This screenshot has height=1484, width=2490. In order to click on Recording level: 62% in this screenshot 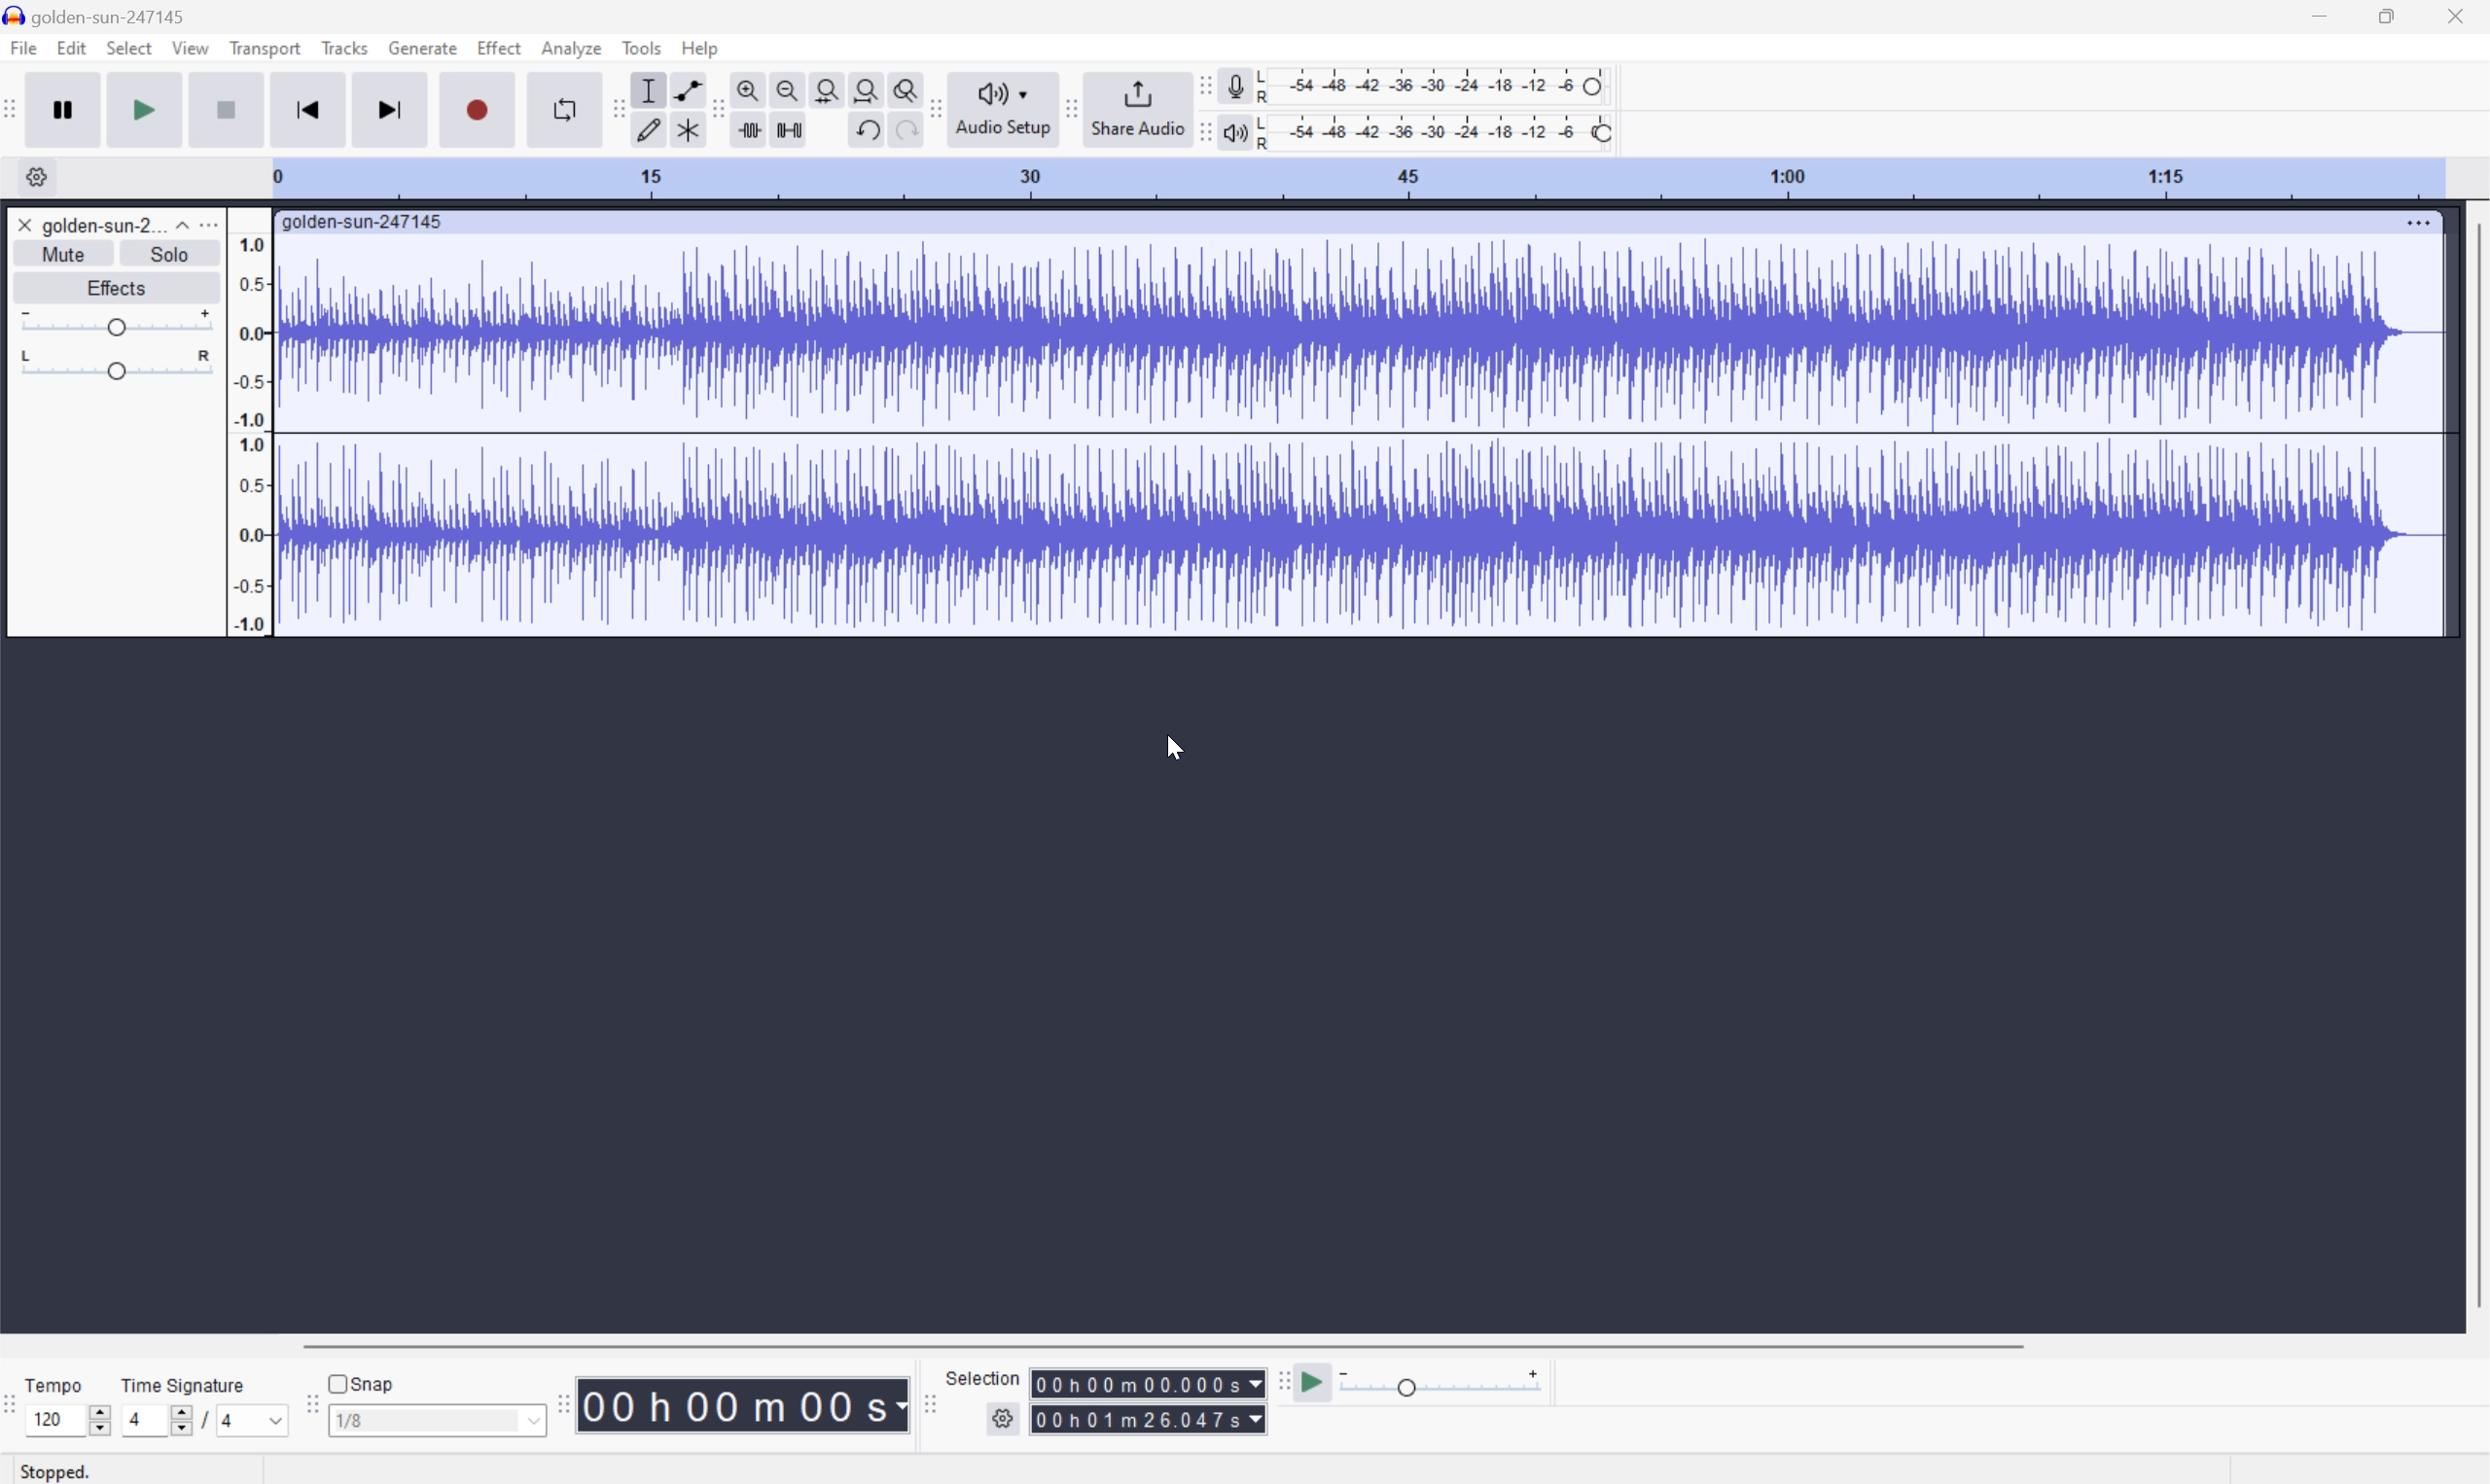, I will do `click(1435, 85)`.